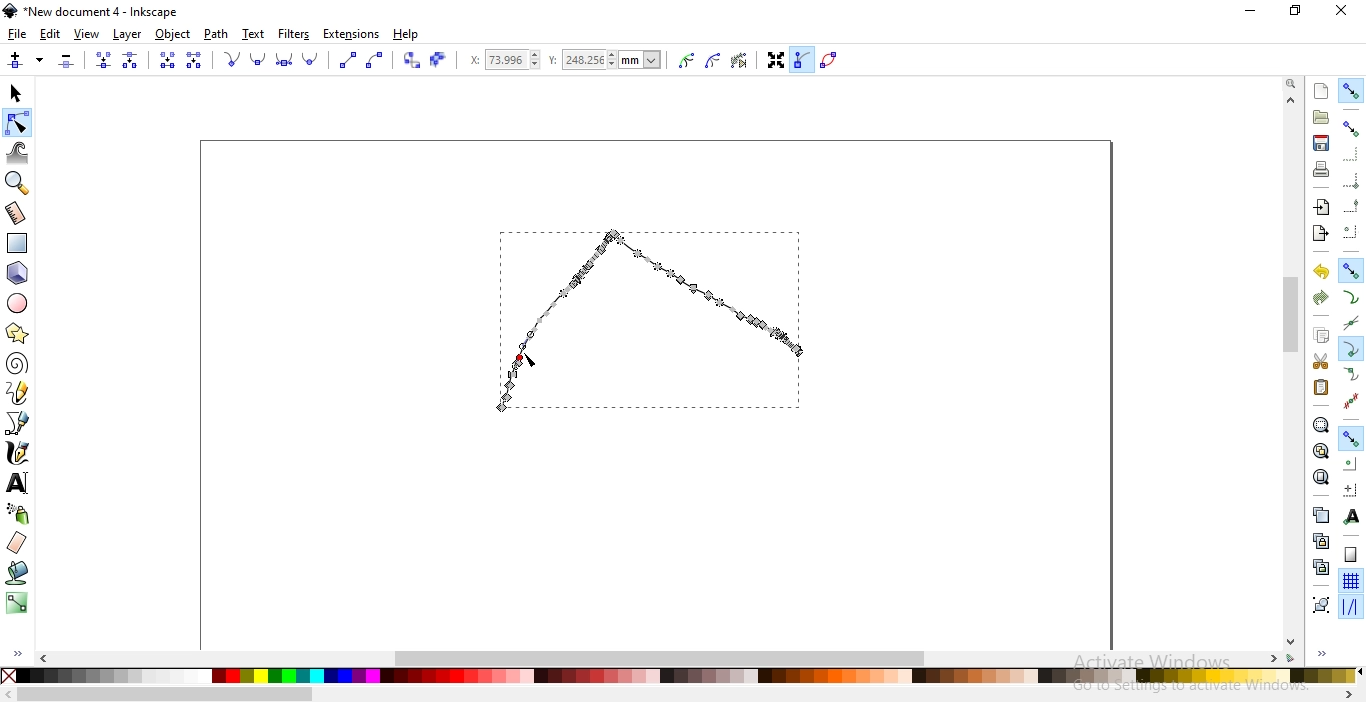 The width and height of the screenshot is (1366, 702). I want to click on cut, so click(1320, 362).